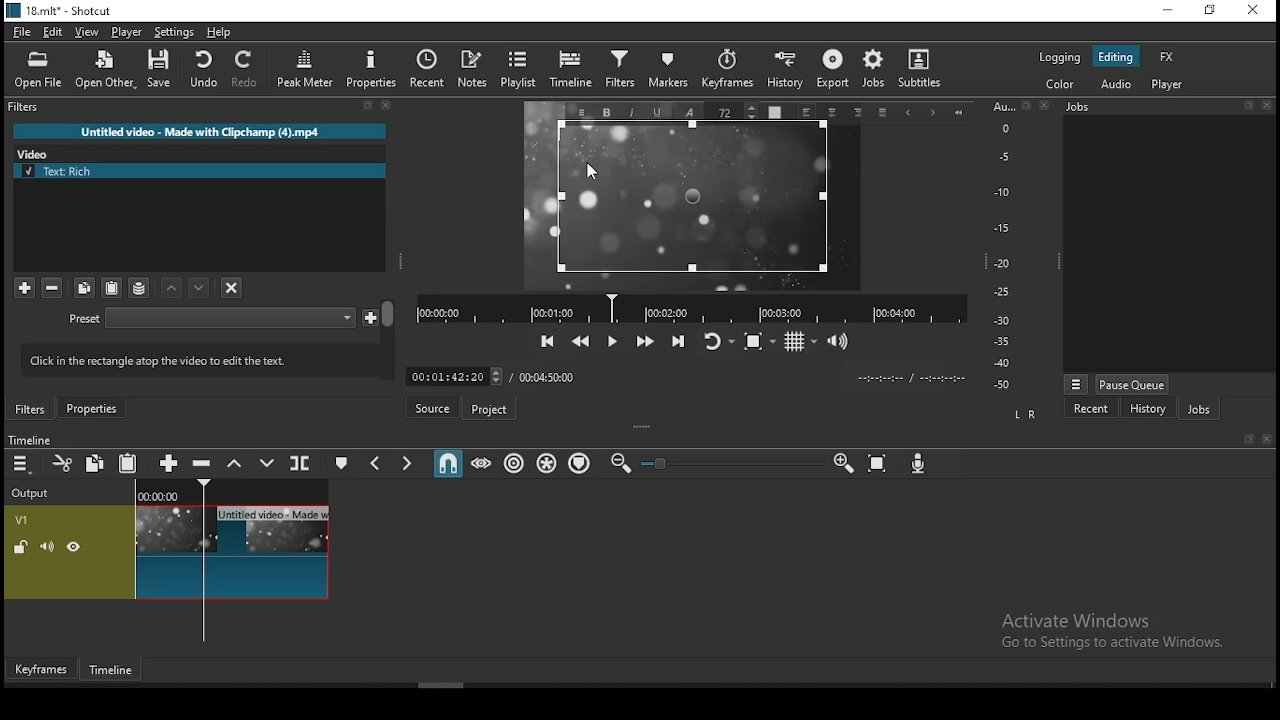 This screenshot has width=1280, height=720. Describe the element at coordinates (774, 111) in the screenshot. I see `Text Color` at that location.